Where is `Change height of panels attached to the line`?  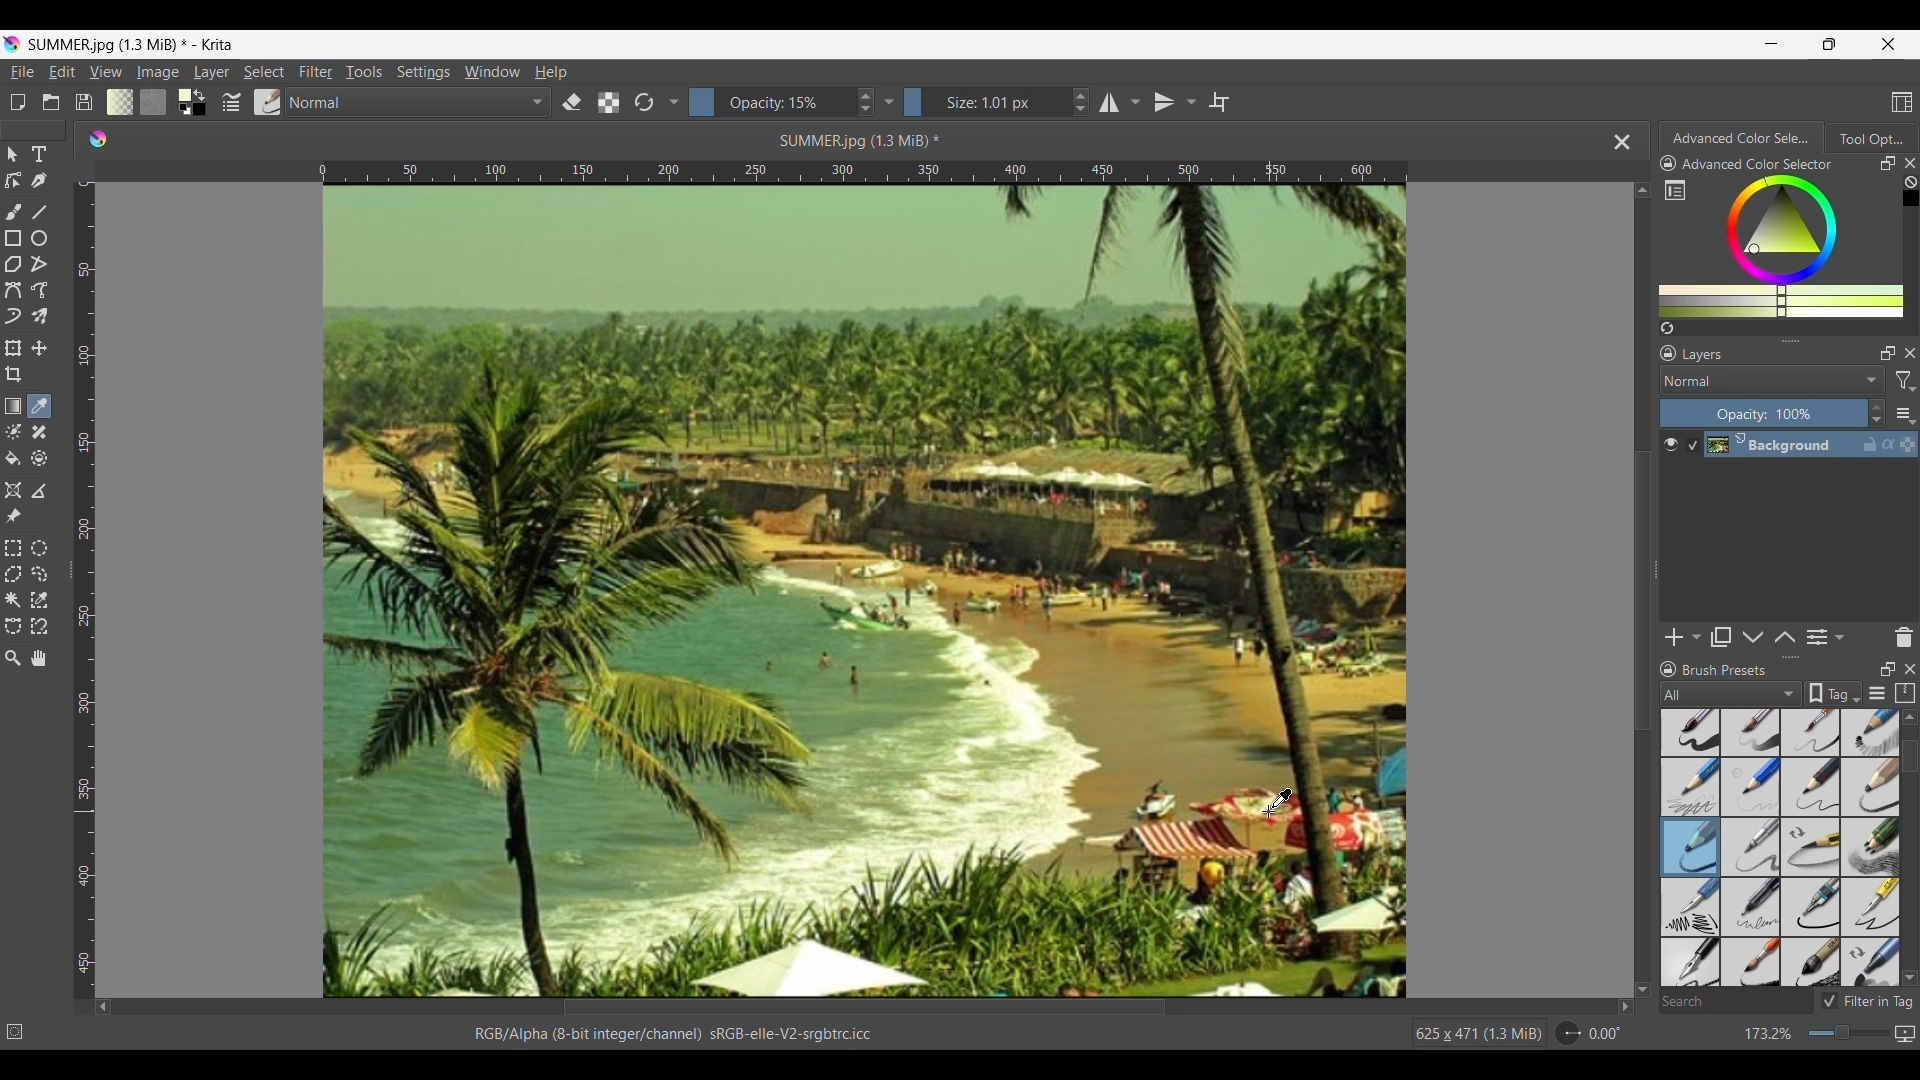 Change height of panels attached to the line is located at coordinates (1783, 340).